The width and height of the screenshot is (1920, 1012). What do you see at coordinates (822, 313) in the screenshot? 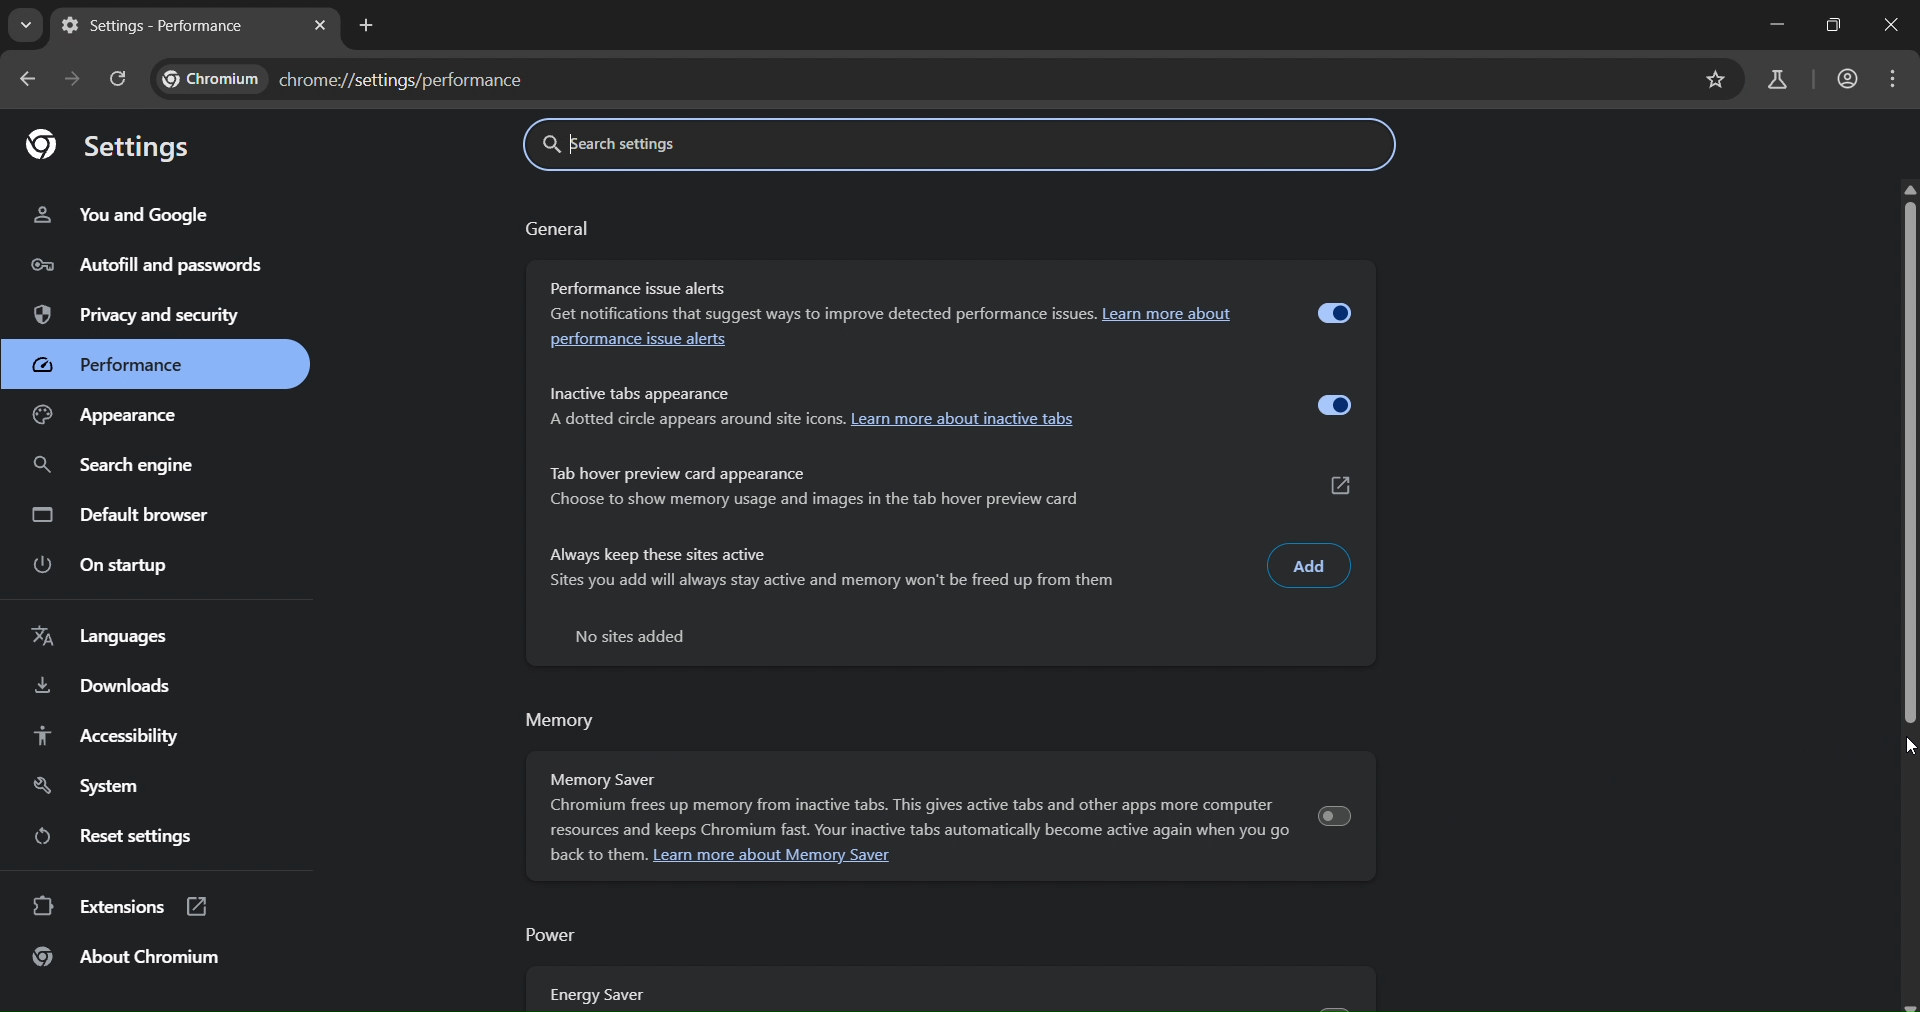
I see `Get notifications that suggest ways to improve detected performance issues.` at bounding box center [822, 313].